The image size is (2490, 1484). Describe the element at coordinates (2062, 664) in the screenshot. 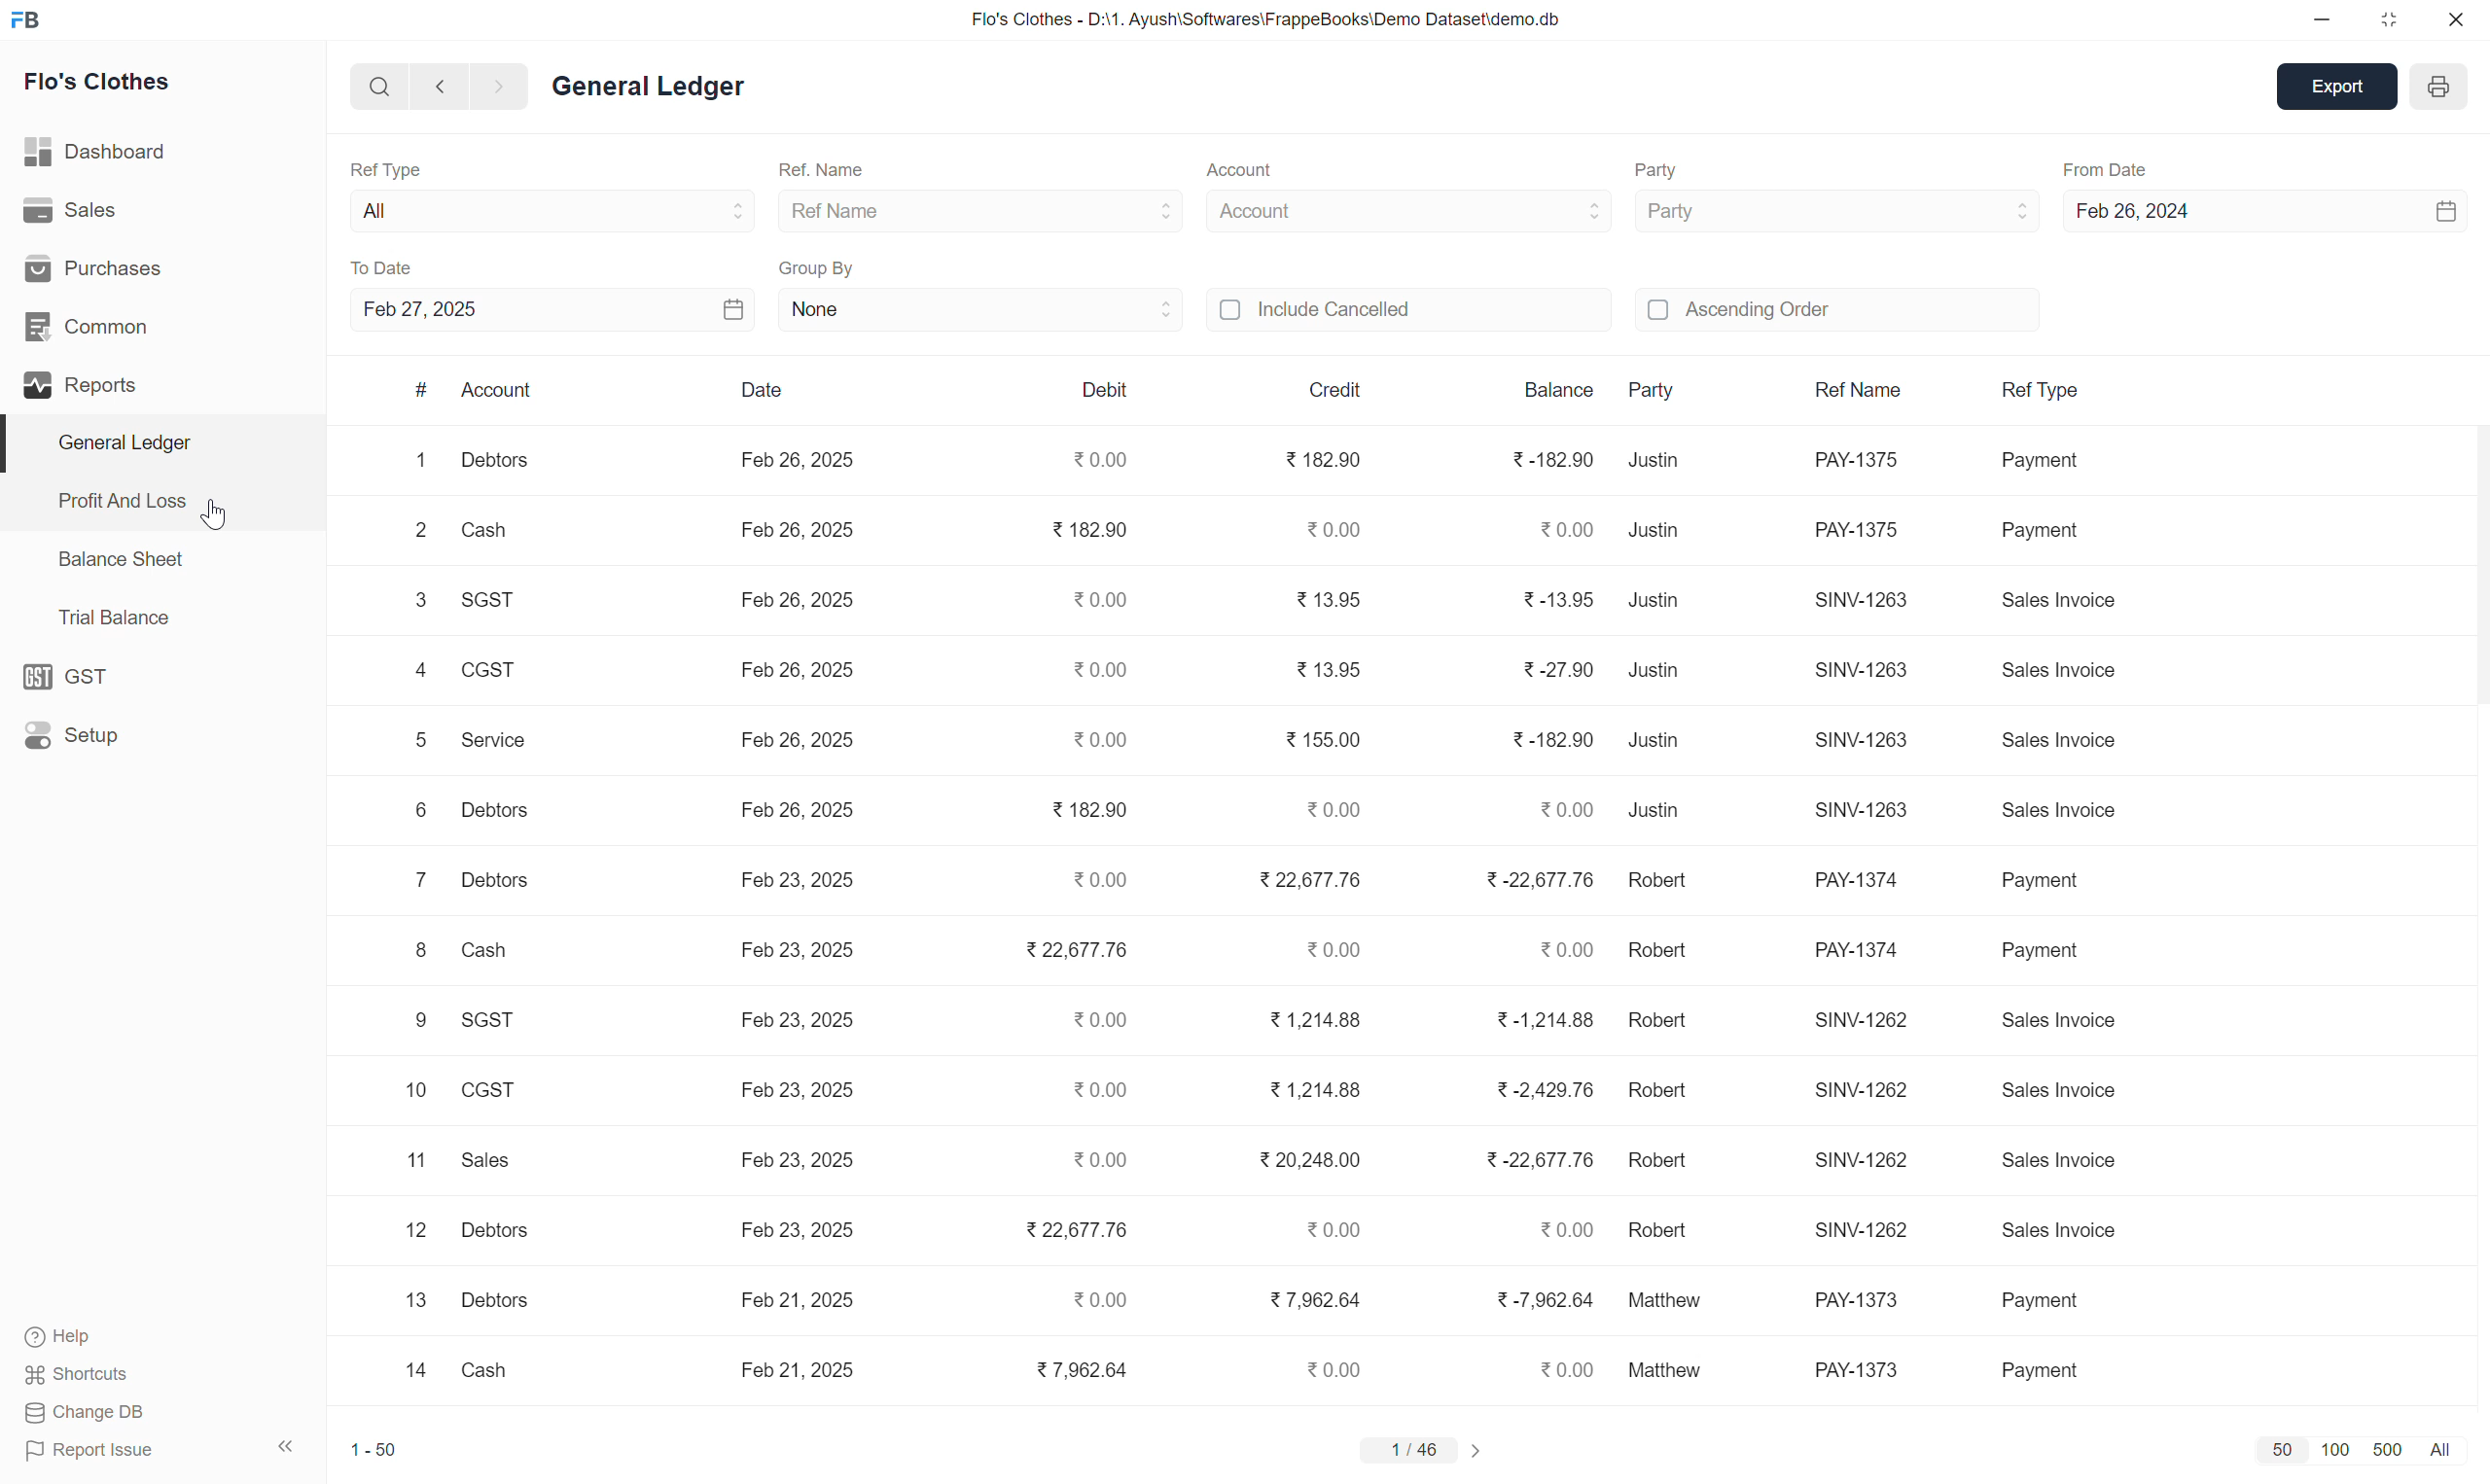

I see `Sales Invoice` at that location.